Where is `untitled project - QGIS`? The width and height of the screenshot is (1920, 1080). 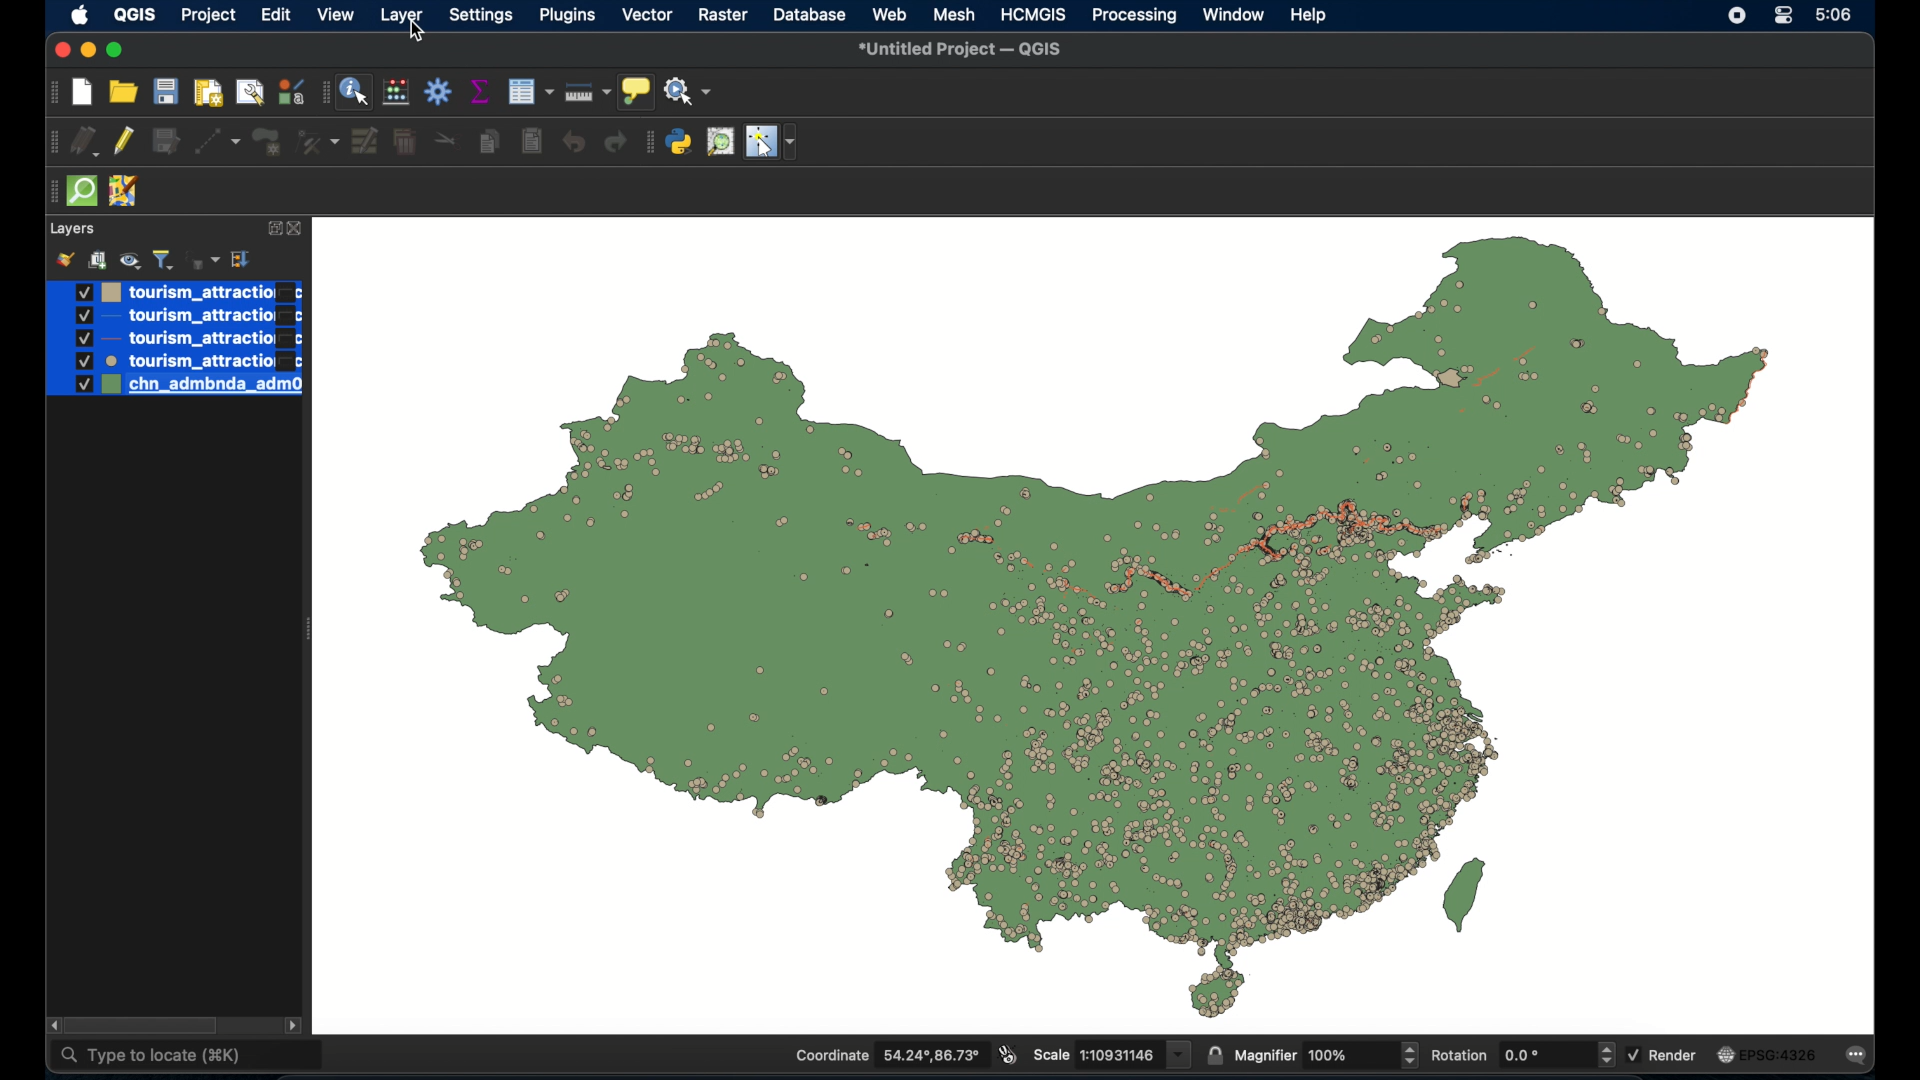
untitled project - QGIS is located at coordinates (961, 49).